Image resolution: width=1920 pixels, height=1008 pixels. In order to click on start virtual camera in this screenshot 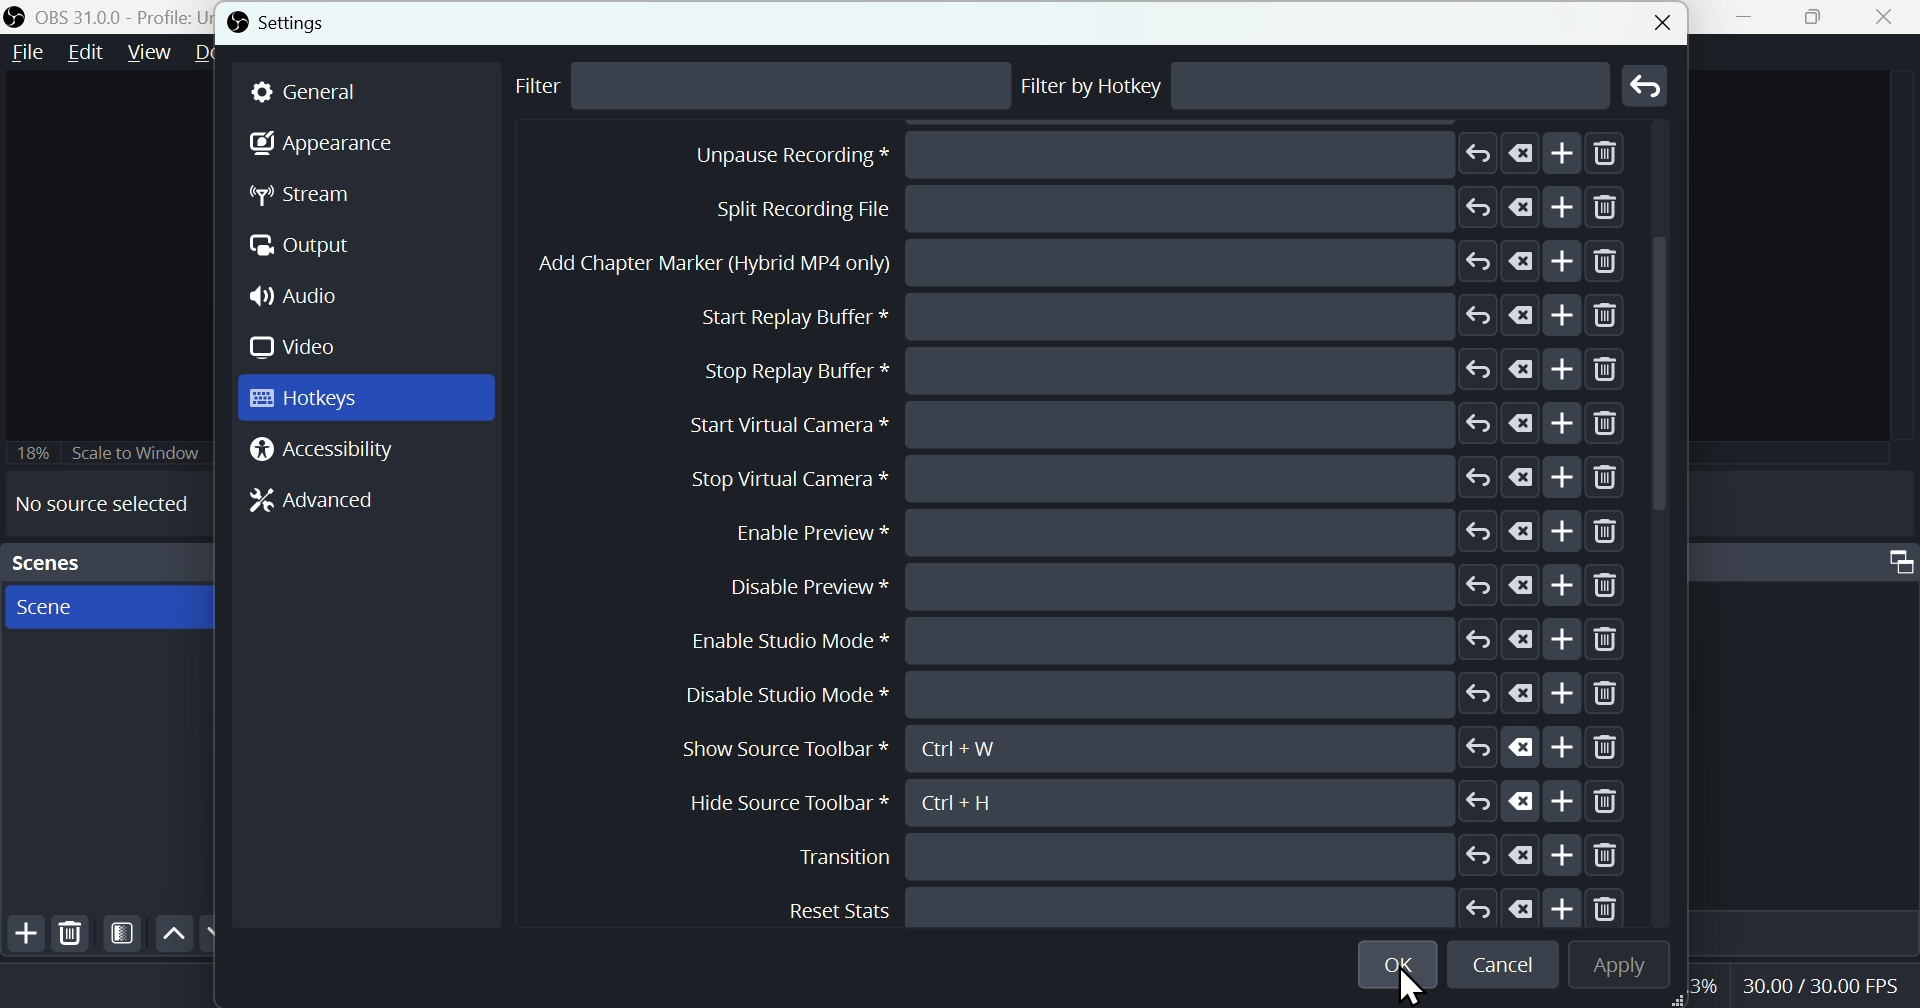, I will do `click(1149, 640)`.